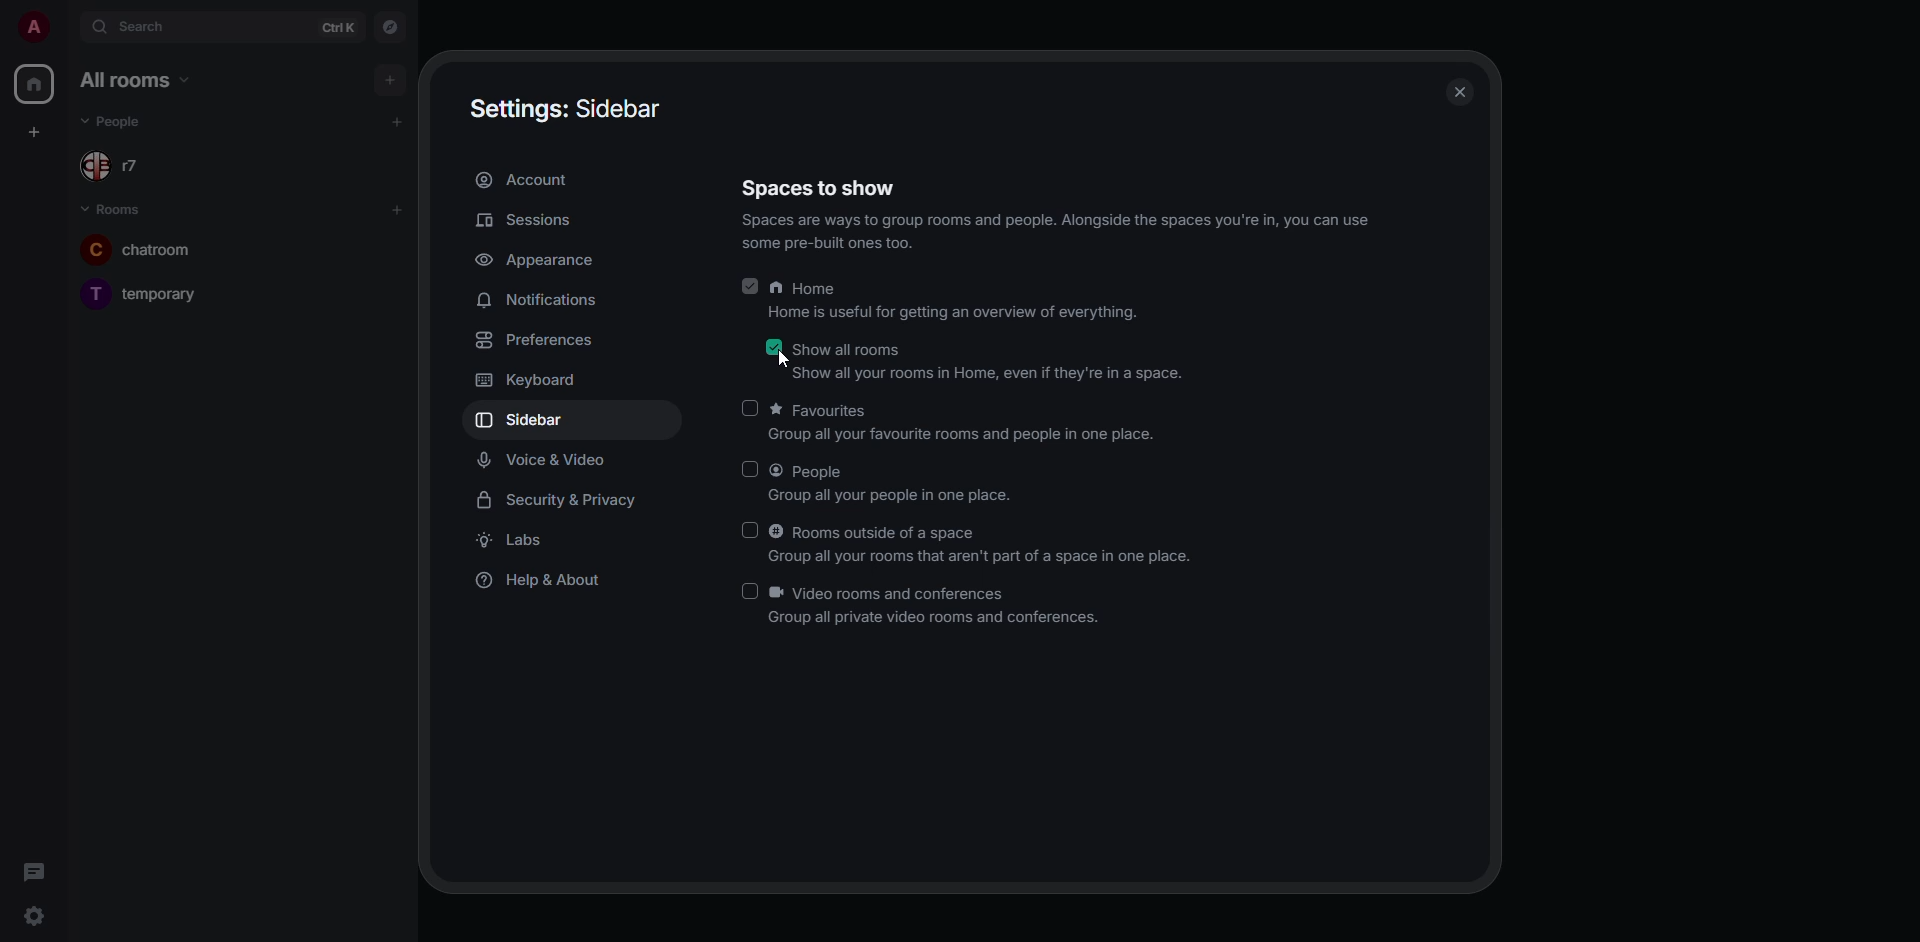  Describe the element at coordinates (528, 180) in the screenshot. I see `account` at that location.